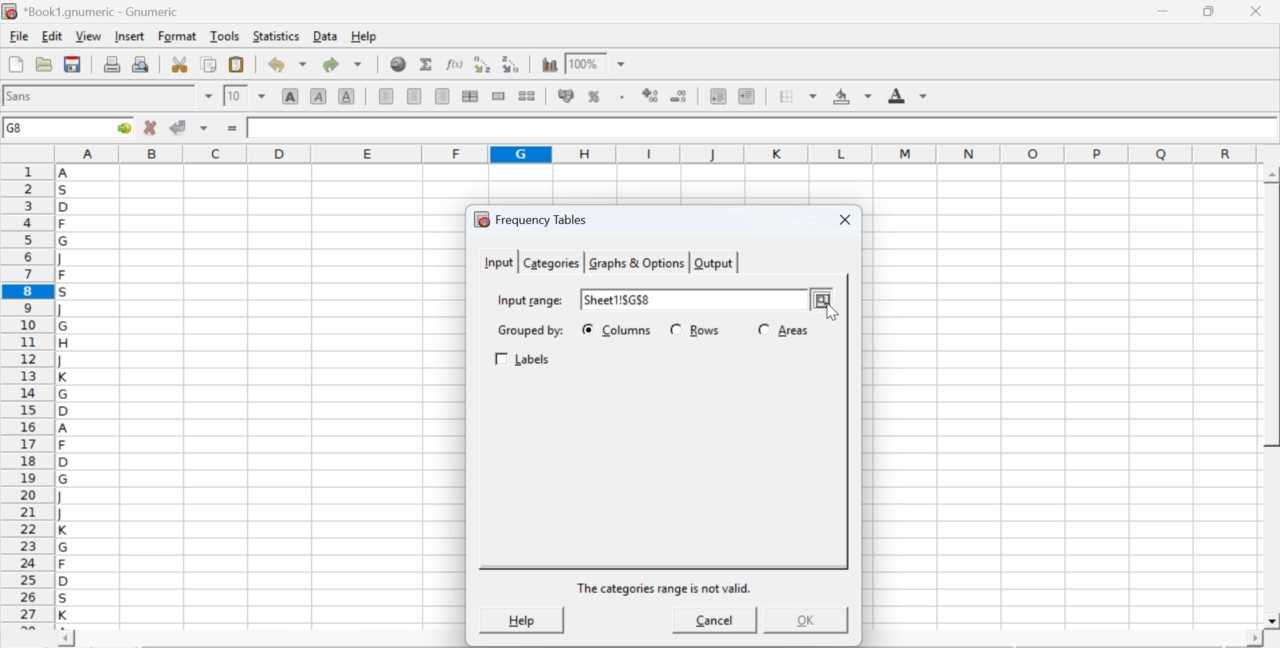  I want to click on format selection as accounting, so click(566, 95).